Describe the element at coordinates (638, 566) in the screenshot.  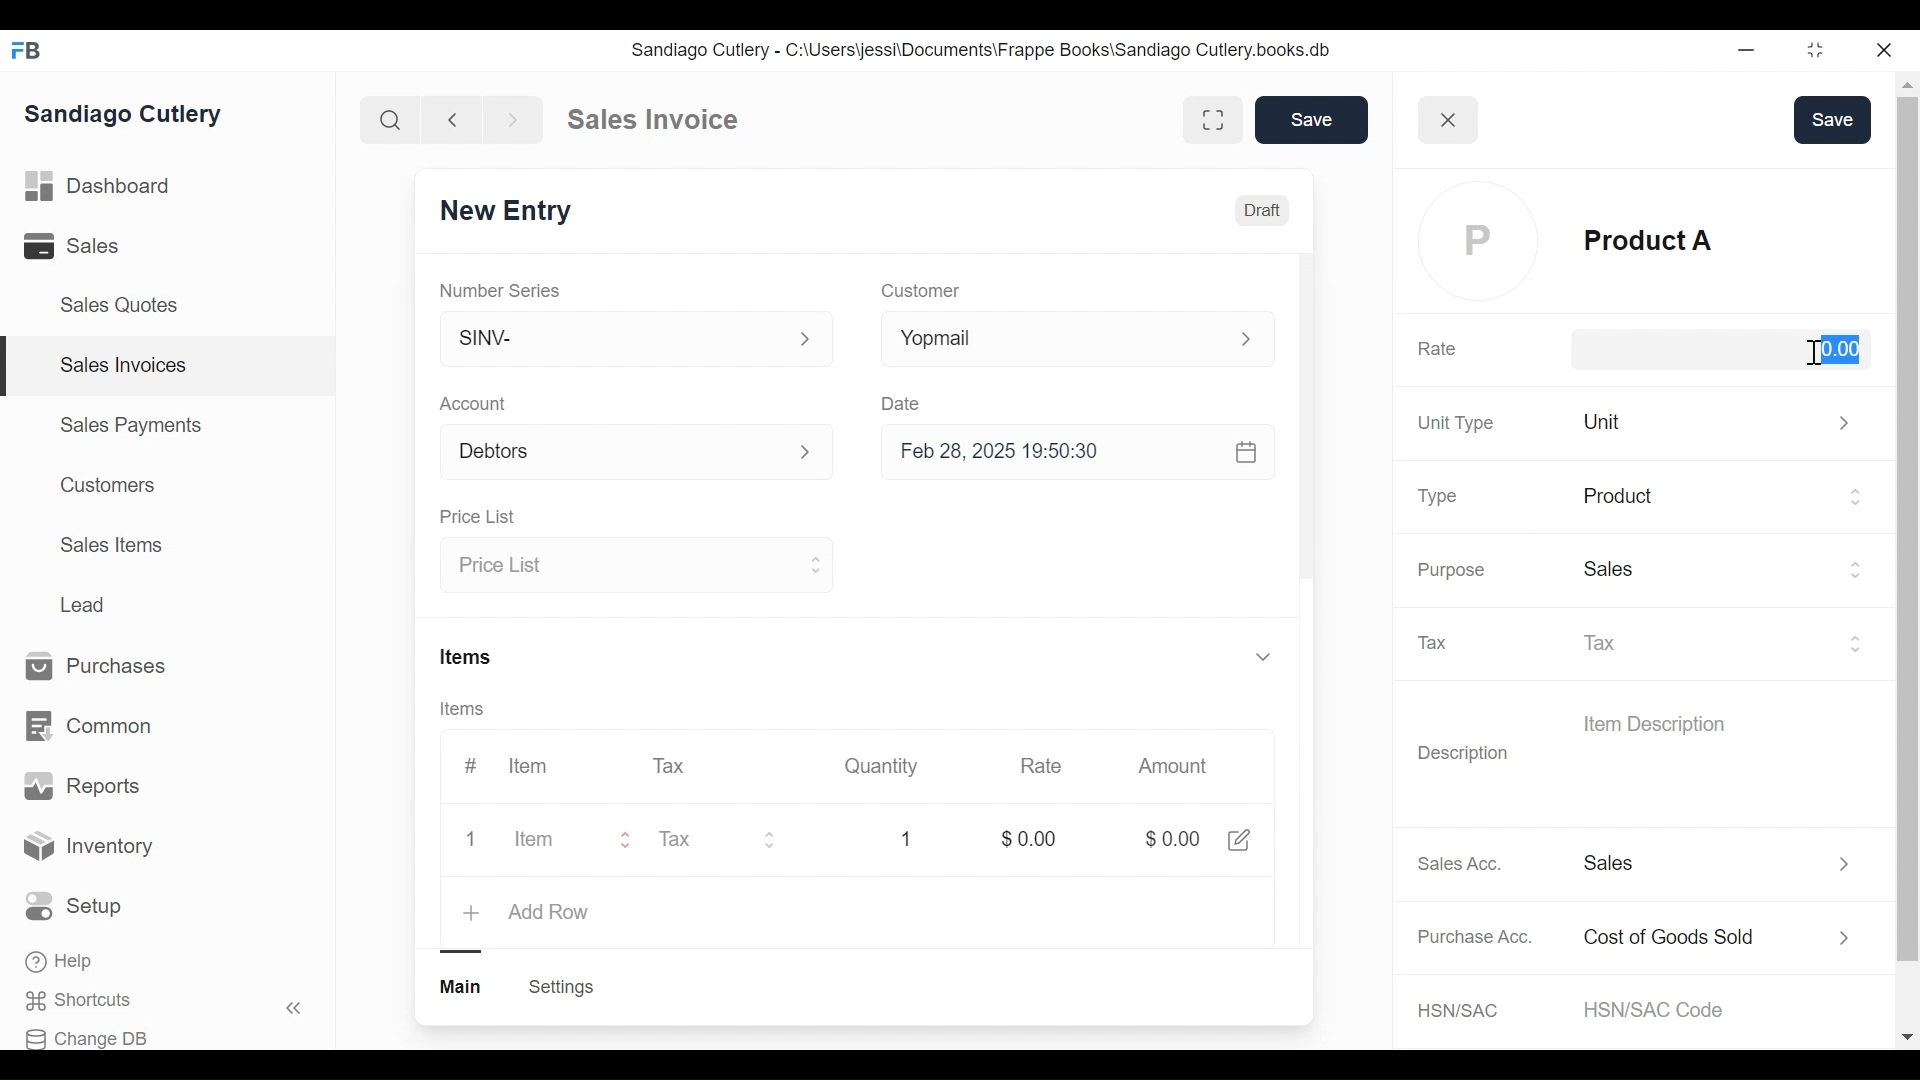
I see `Price List` at that location.